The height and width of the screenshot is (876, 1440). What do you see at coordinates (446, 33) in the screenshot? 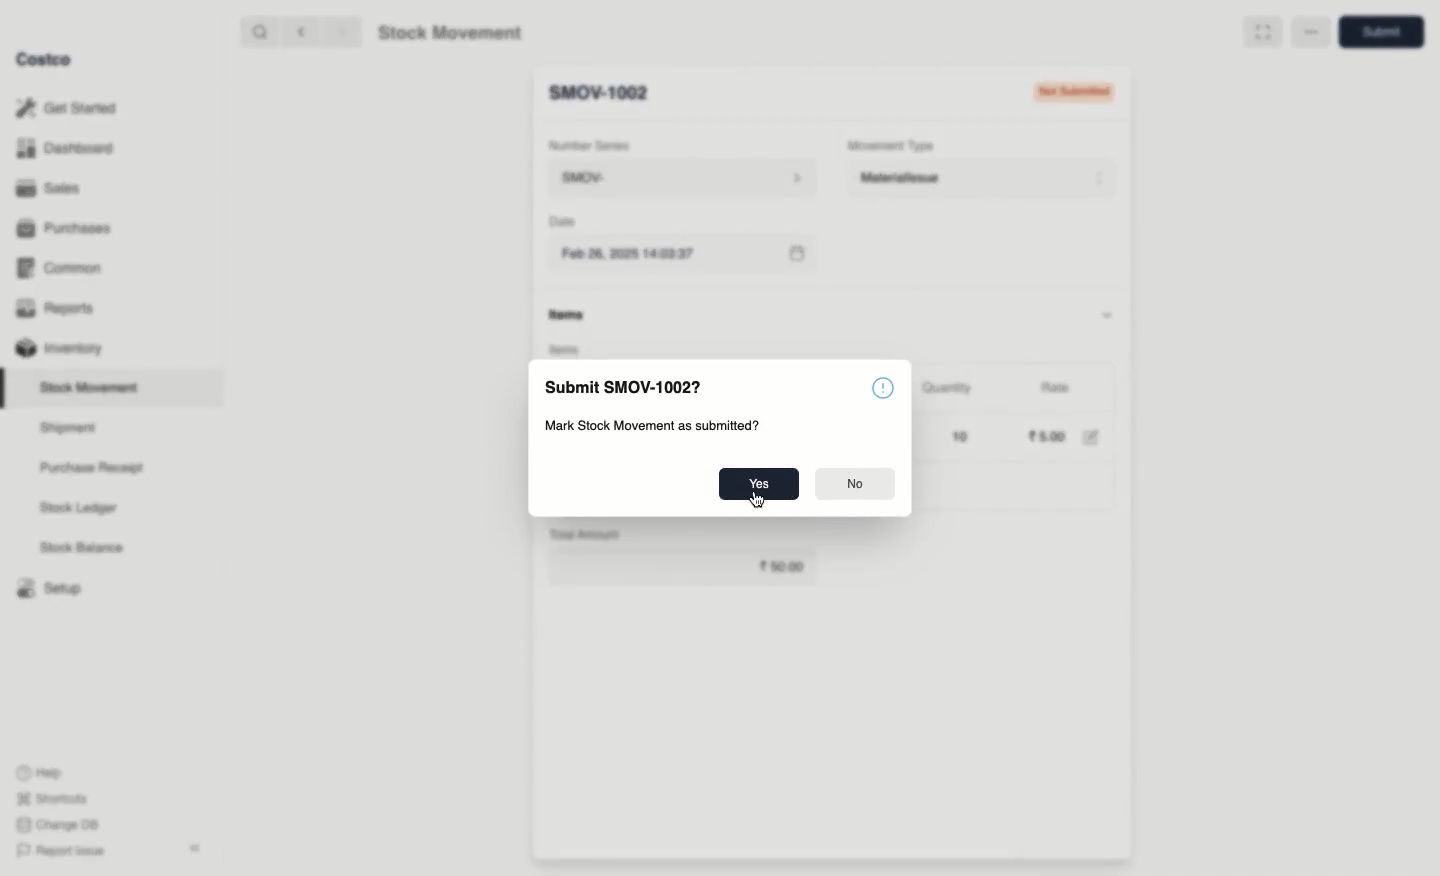
I see `Stock Movement` at bounding box center [446, 33].